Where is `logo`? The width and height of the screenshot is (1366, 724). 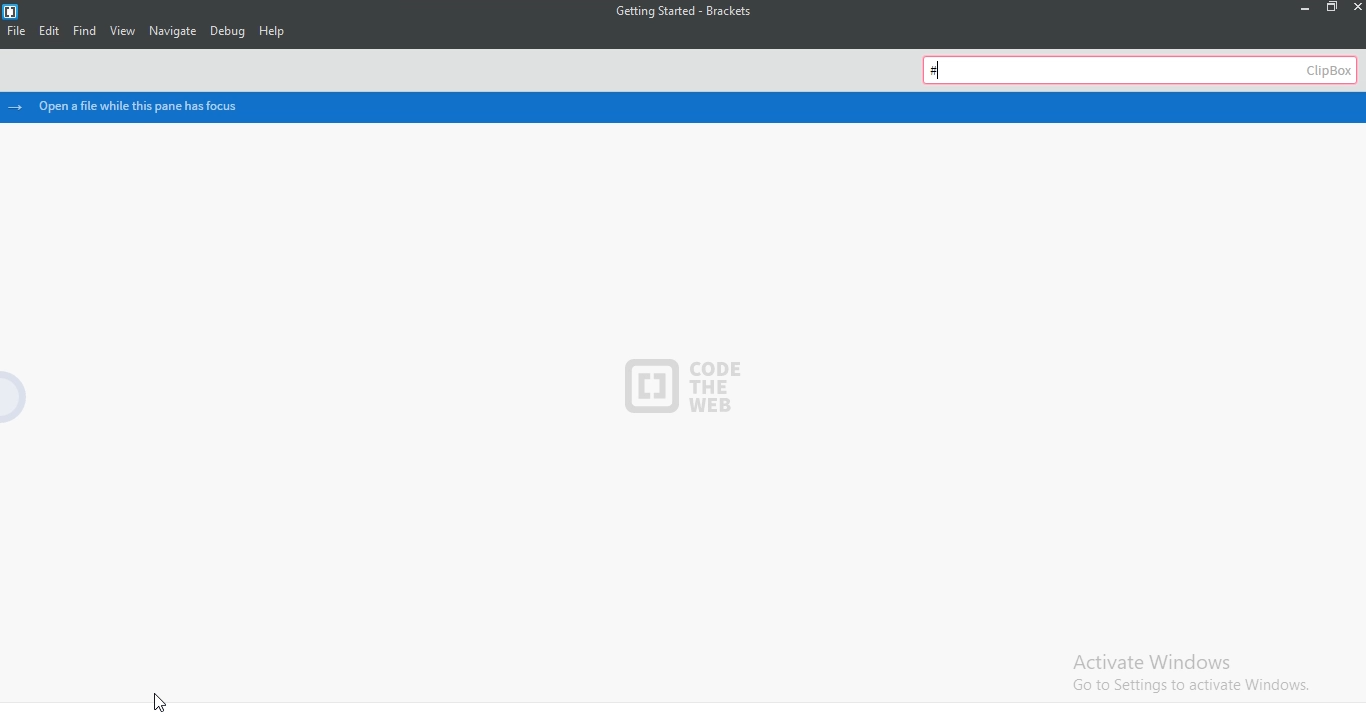
logo is located at coordinates (10, 12).